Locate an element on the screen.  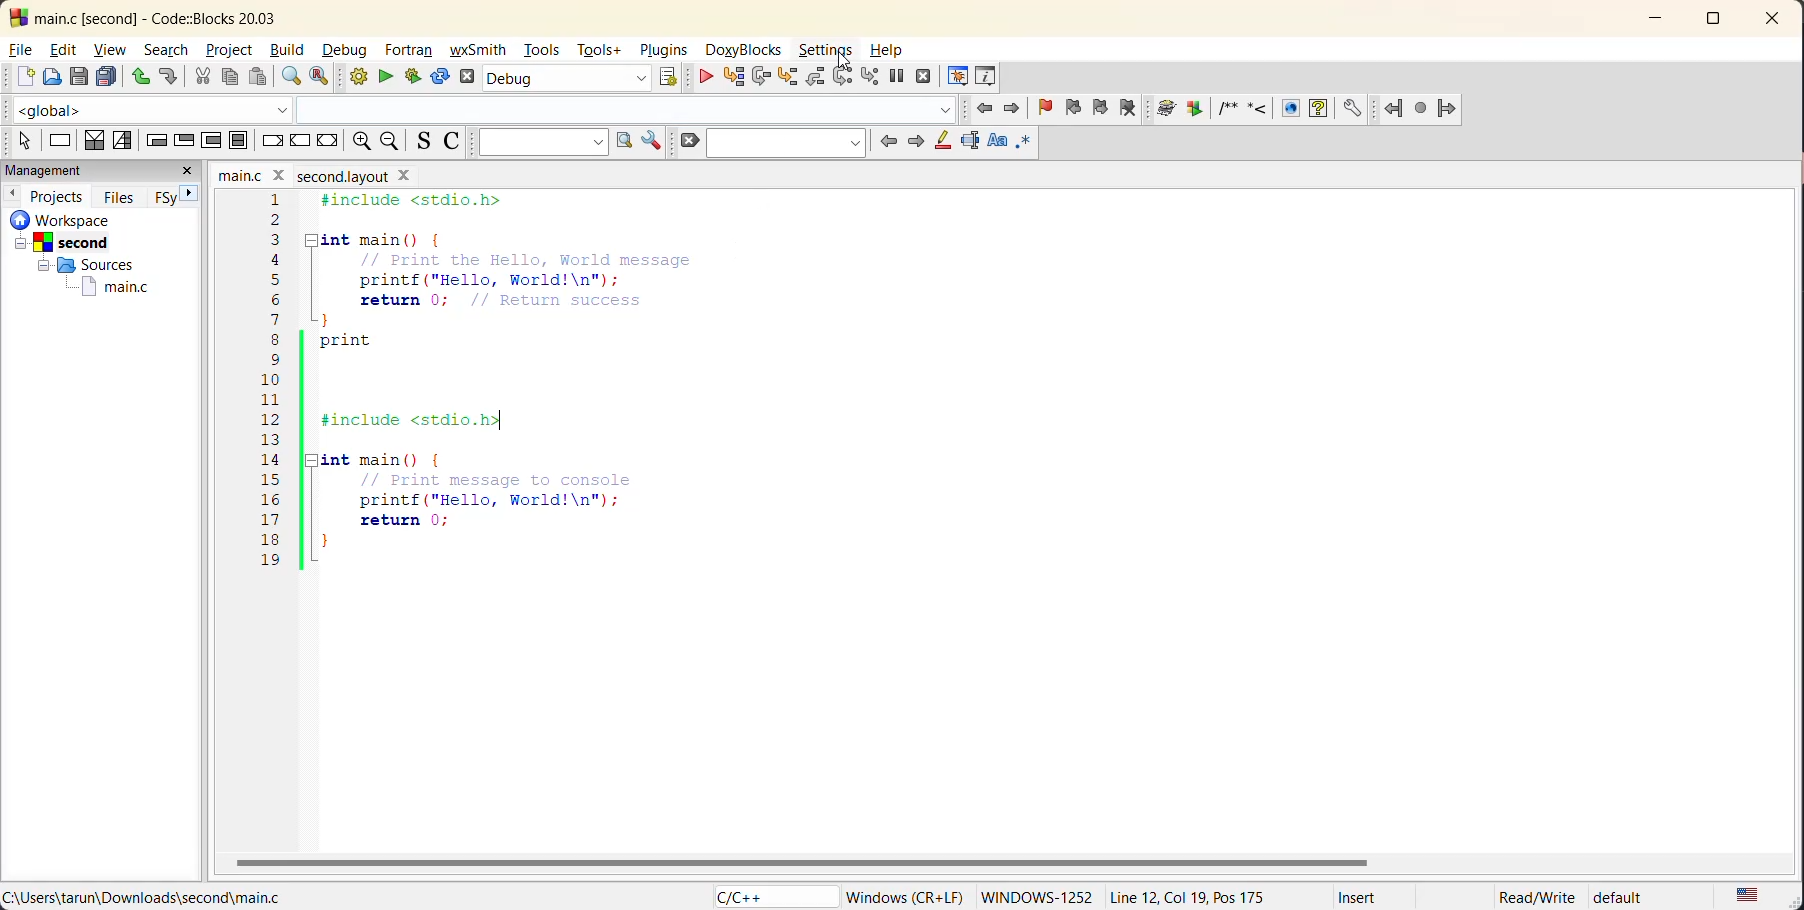
Jump back is located at coordinates (1391, 110).